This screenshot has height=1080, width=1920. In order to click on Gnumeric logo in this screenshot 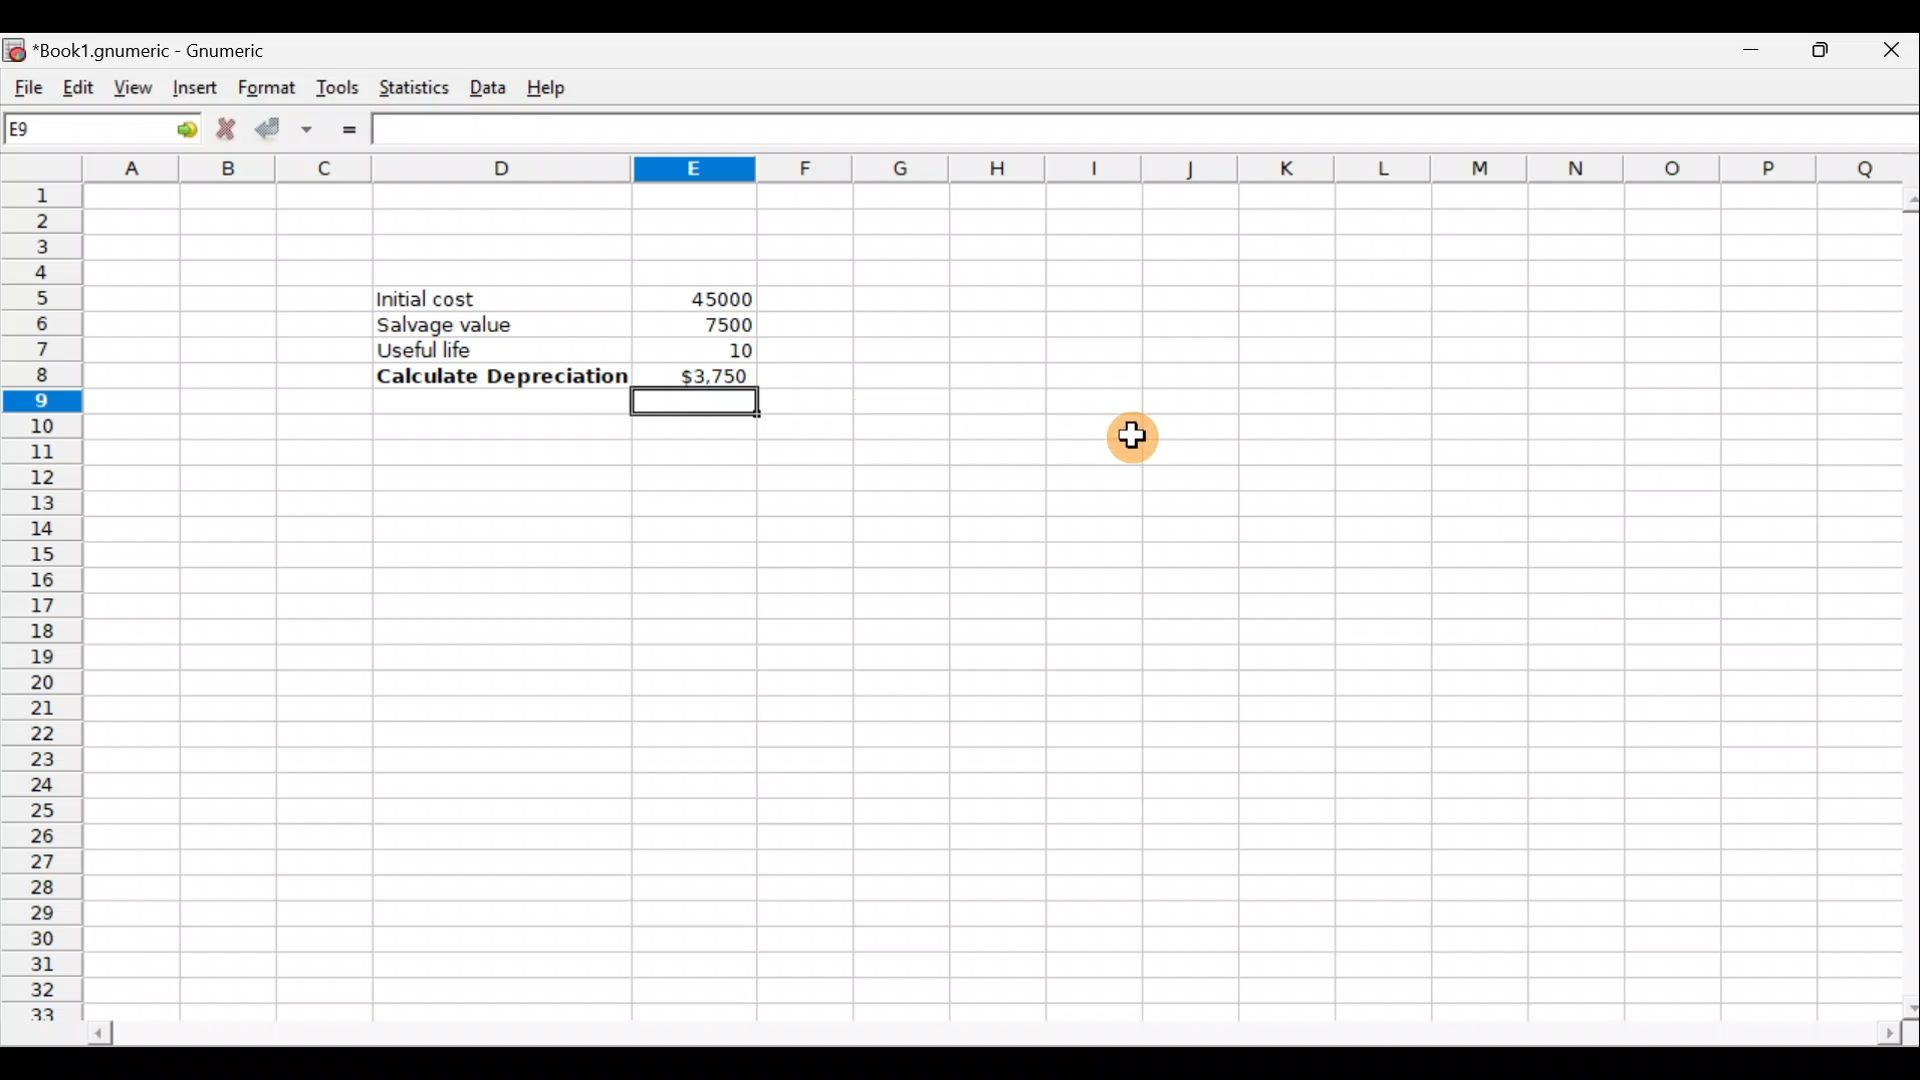, I will do `click(16, 46)`.